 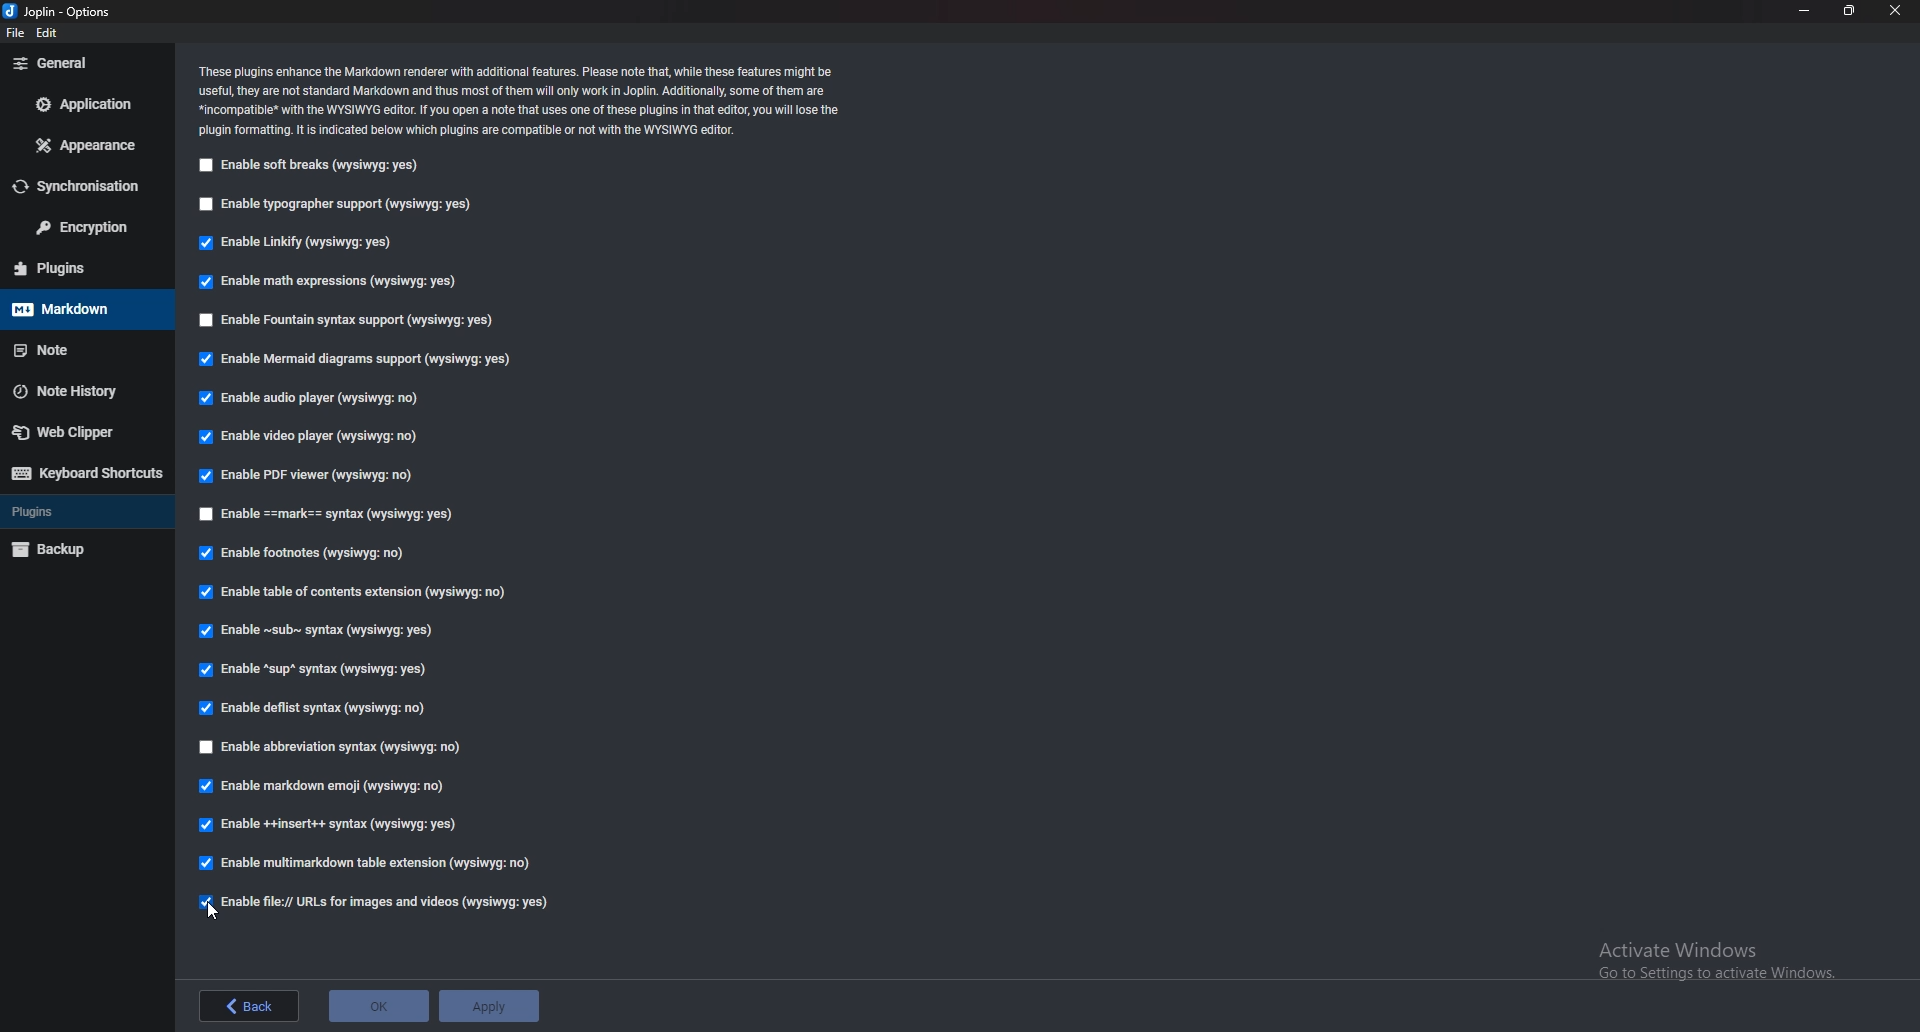 I want to click on file, so click(x=18, y=31).